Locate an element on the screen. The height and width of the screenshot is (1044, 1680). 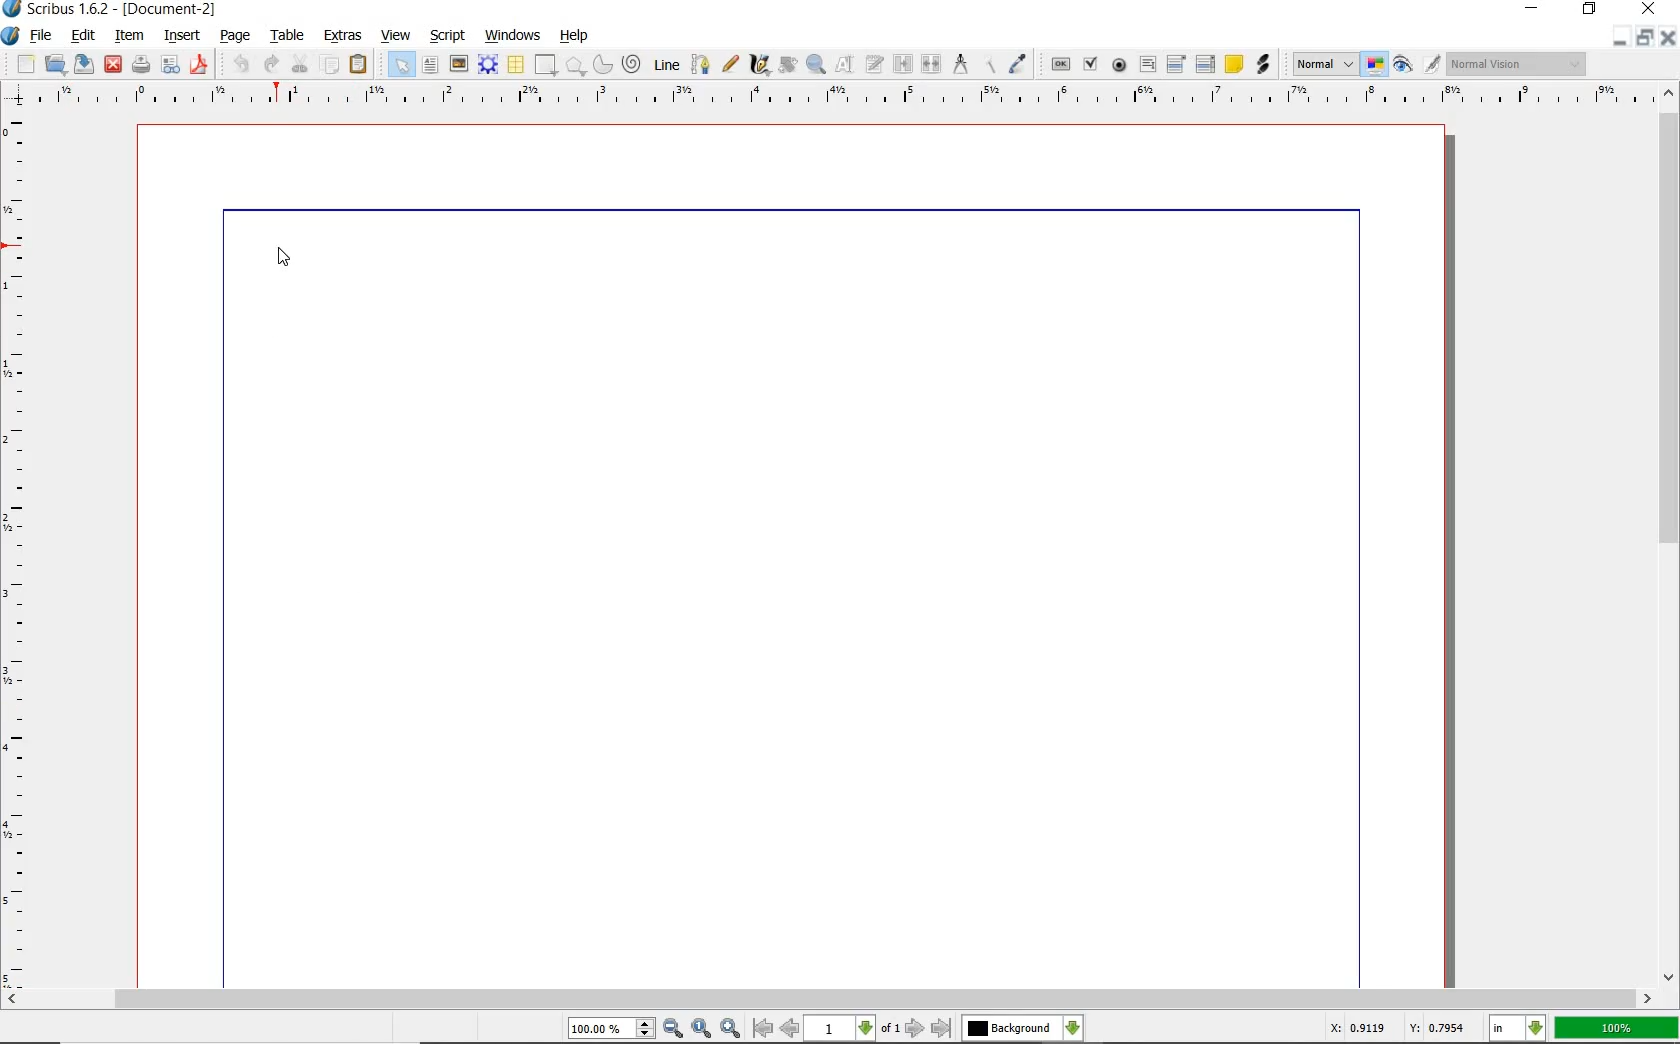
preview mode is located at coordinates (1400, 66).